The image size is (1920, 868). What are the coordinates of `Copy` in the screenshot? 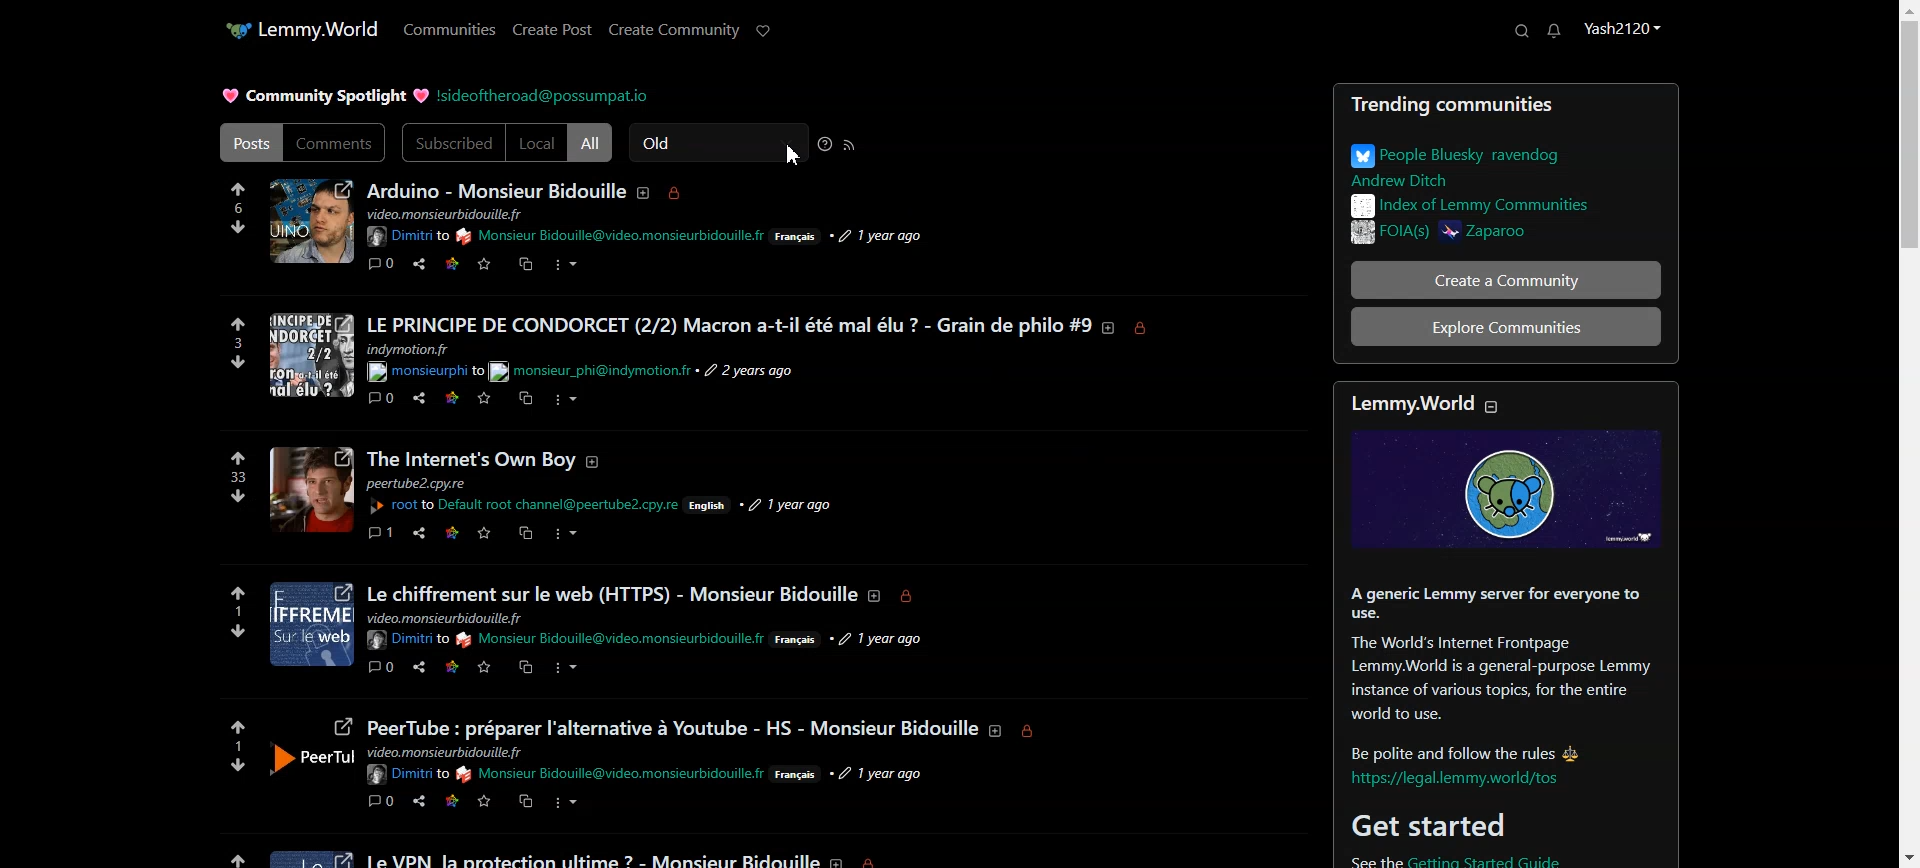 It's located at (524, 264).